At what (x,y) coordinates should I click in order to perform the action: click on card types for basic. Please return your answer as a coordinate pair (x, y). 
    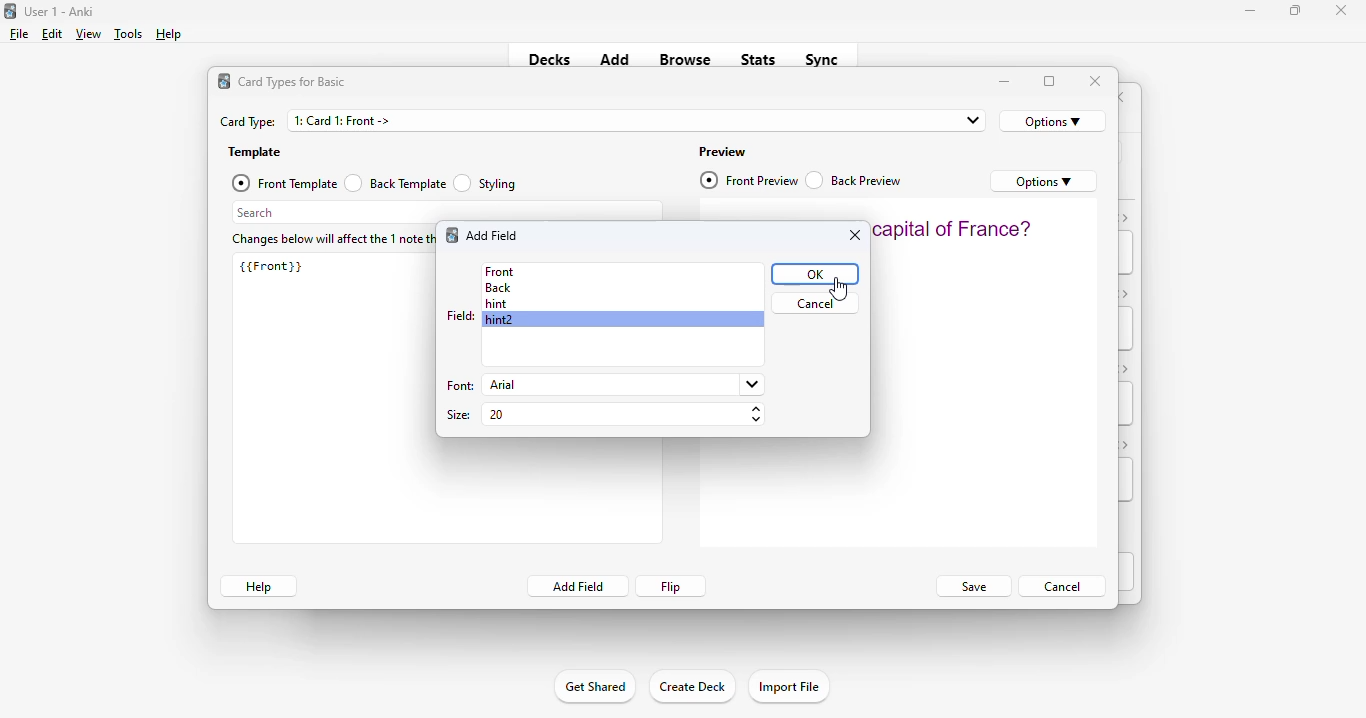
    Looking at the image, I should click on (292, 82).